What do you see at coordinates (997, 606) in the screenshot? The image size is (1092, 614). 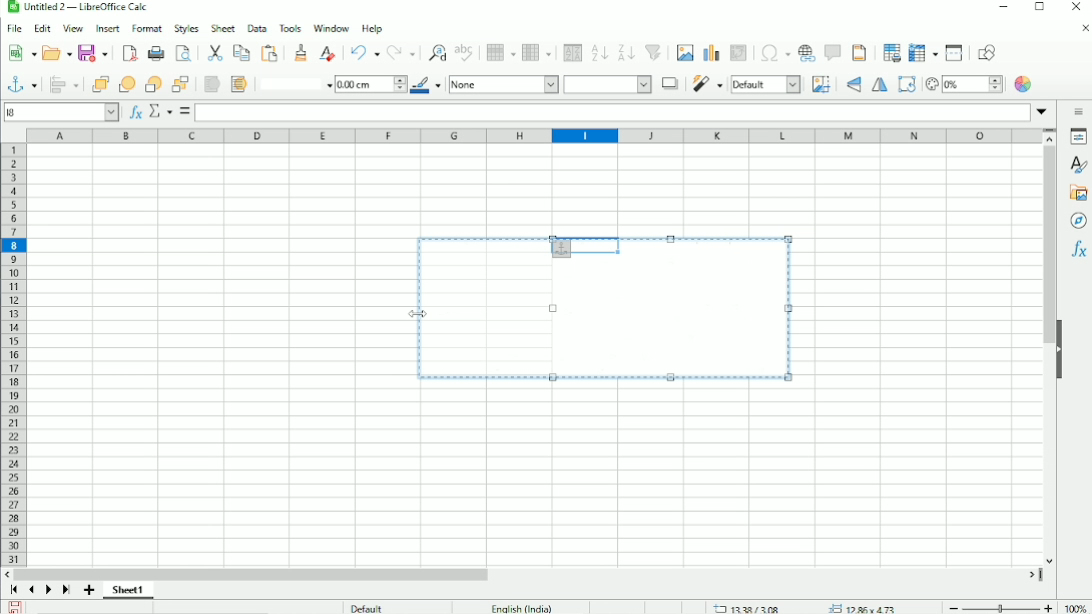 I see `Zoom out/in` at bounding box center [997, 606].